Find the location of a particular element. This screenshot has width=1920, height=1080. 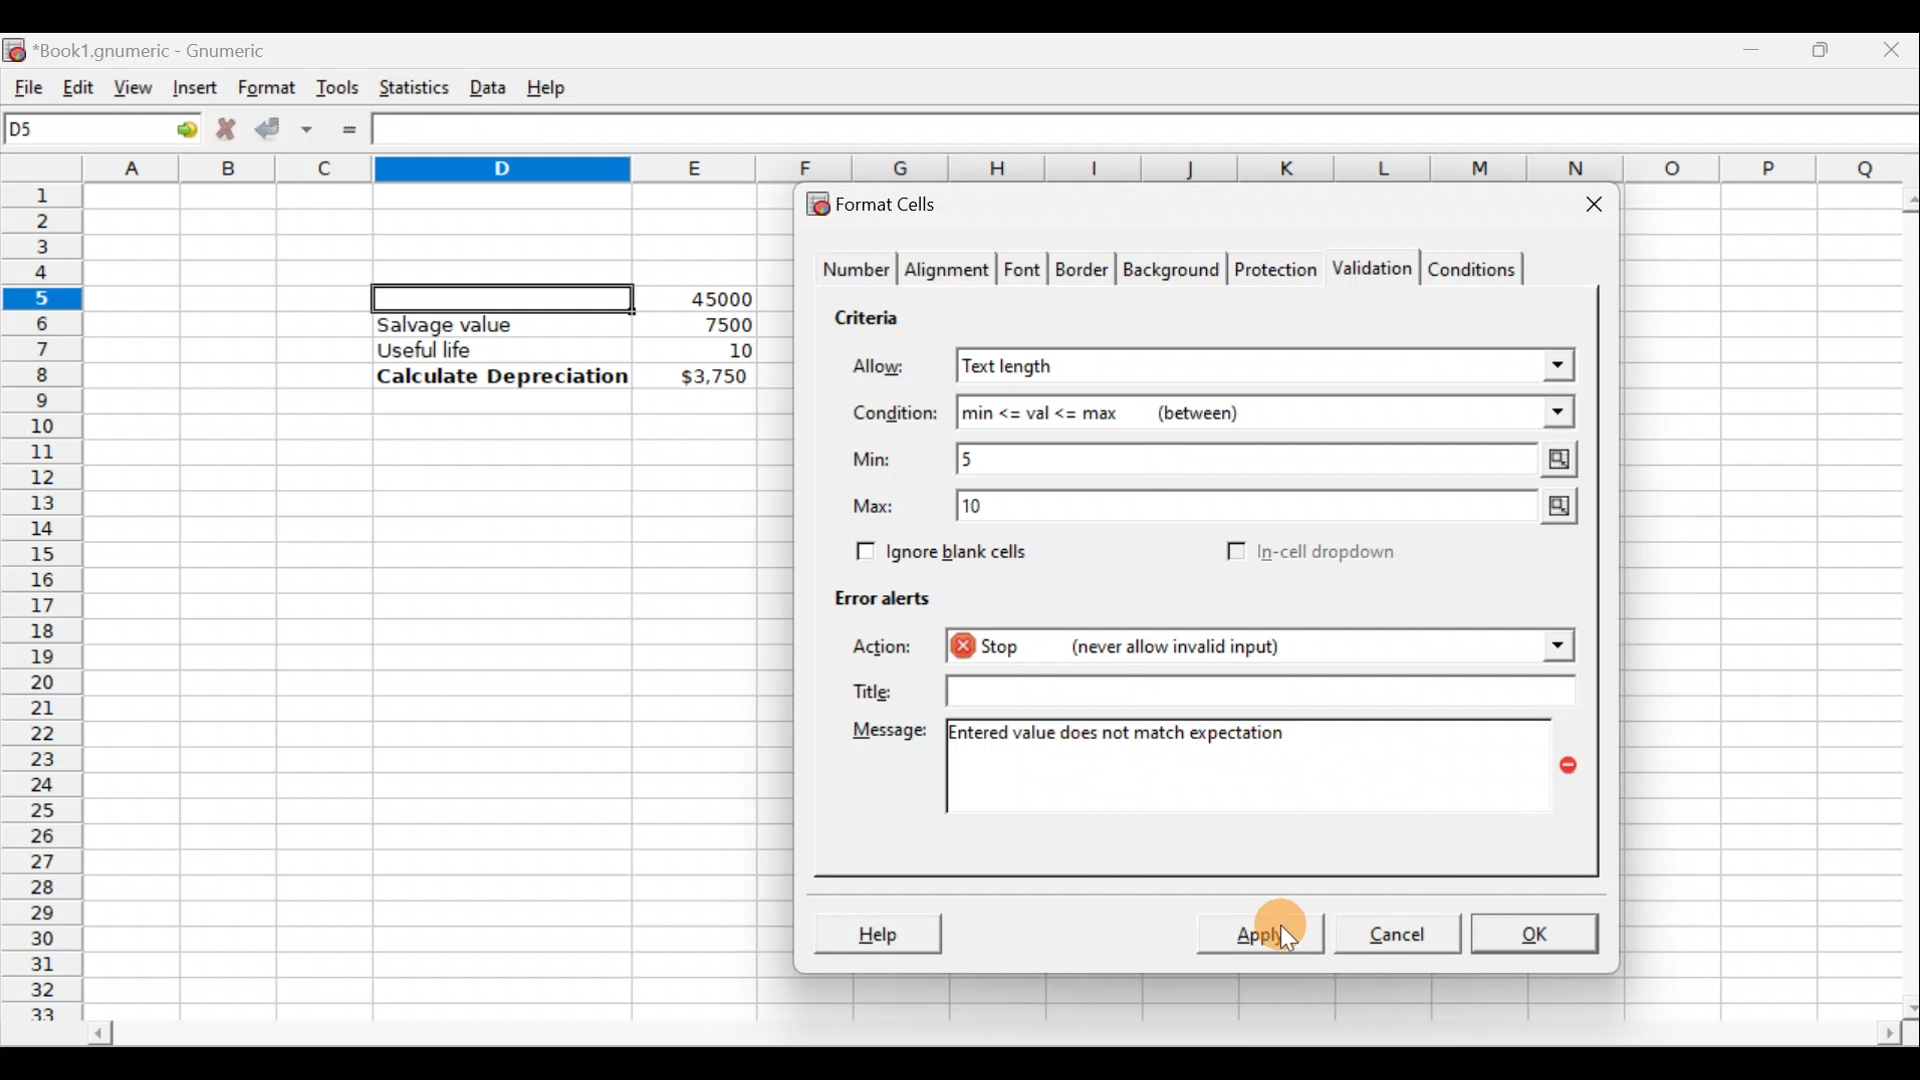

Gnumeric logo is located at coordinates (14, 48).